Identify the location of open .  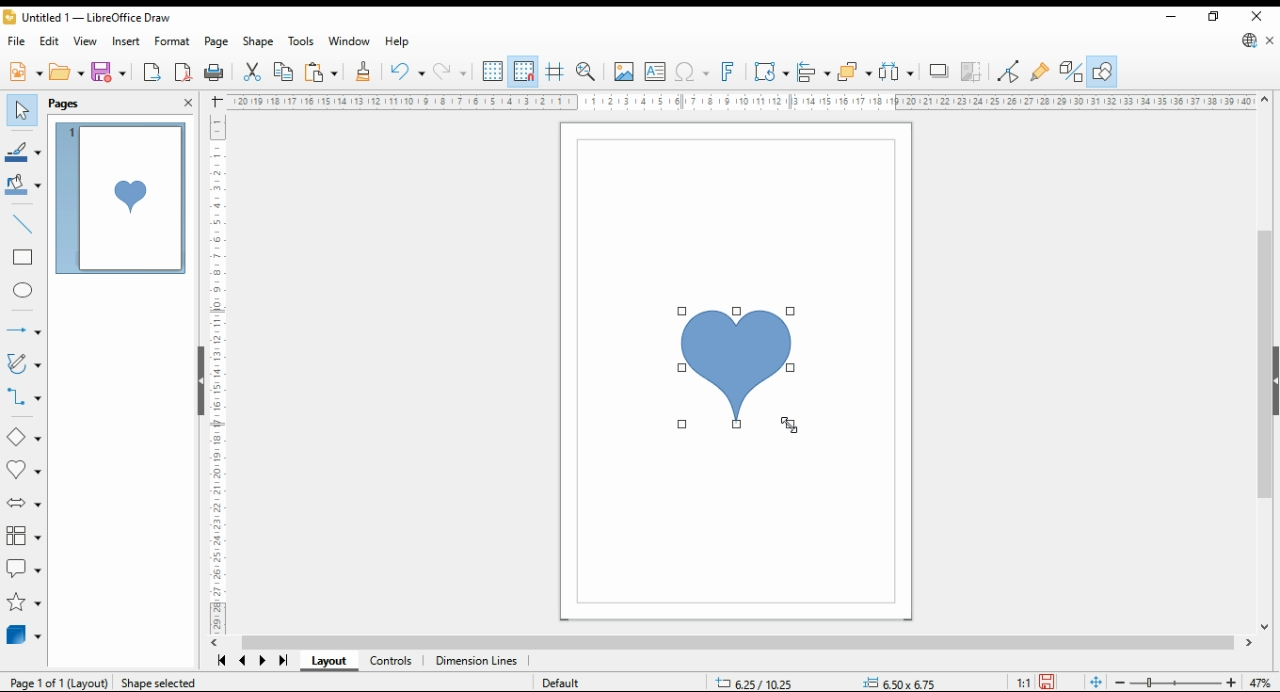
(67, 72).